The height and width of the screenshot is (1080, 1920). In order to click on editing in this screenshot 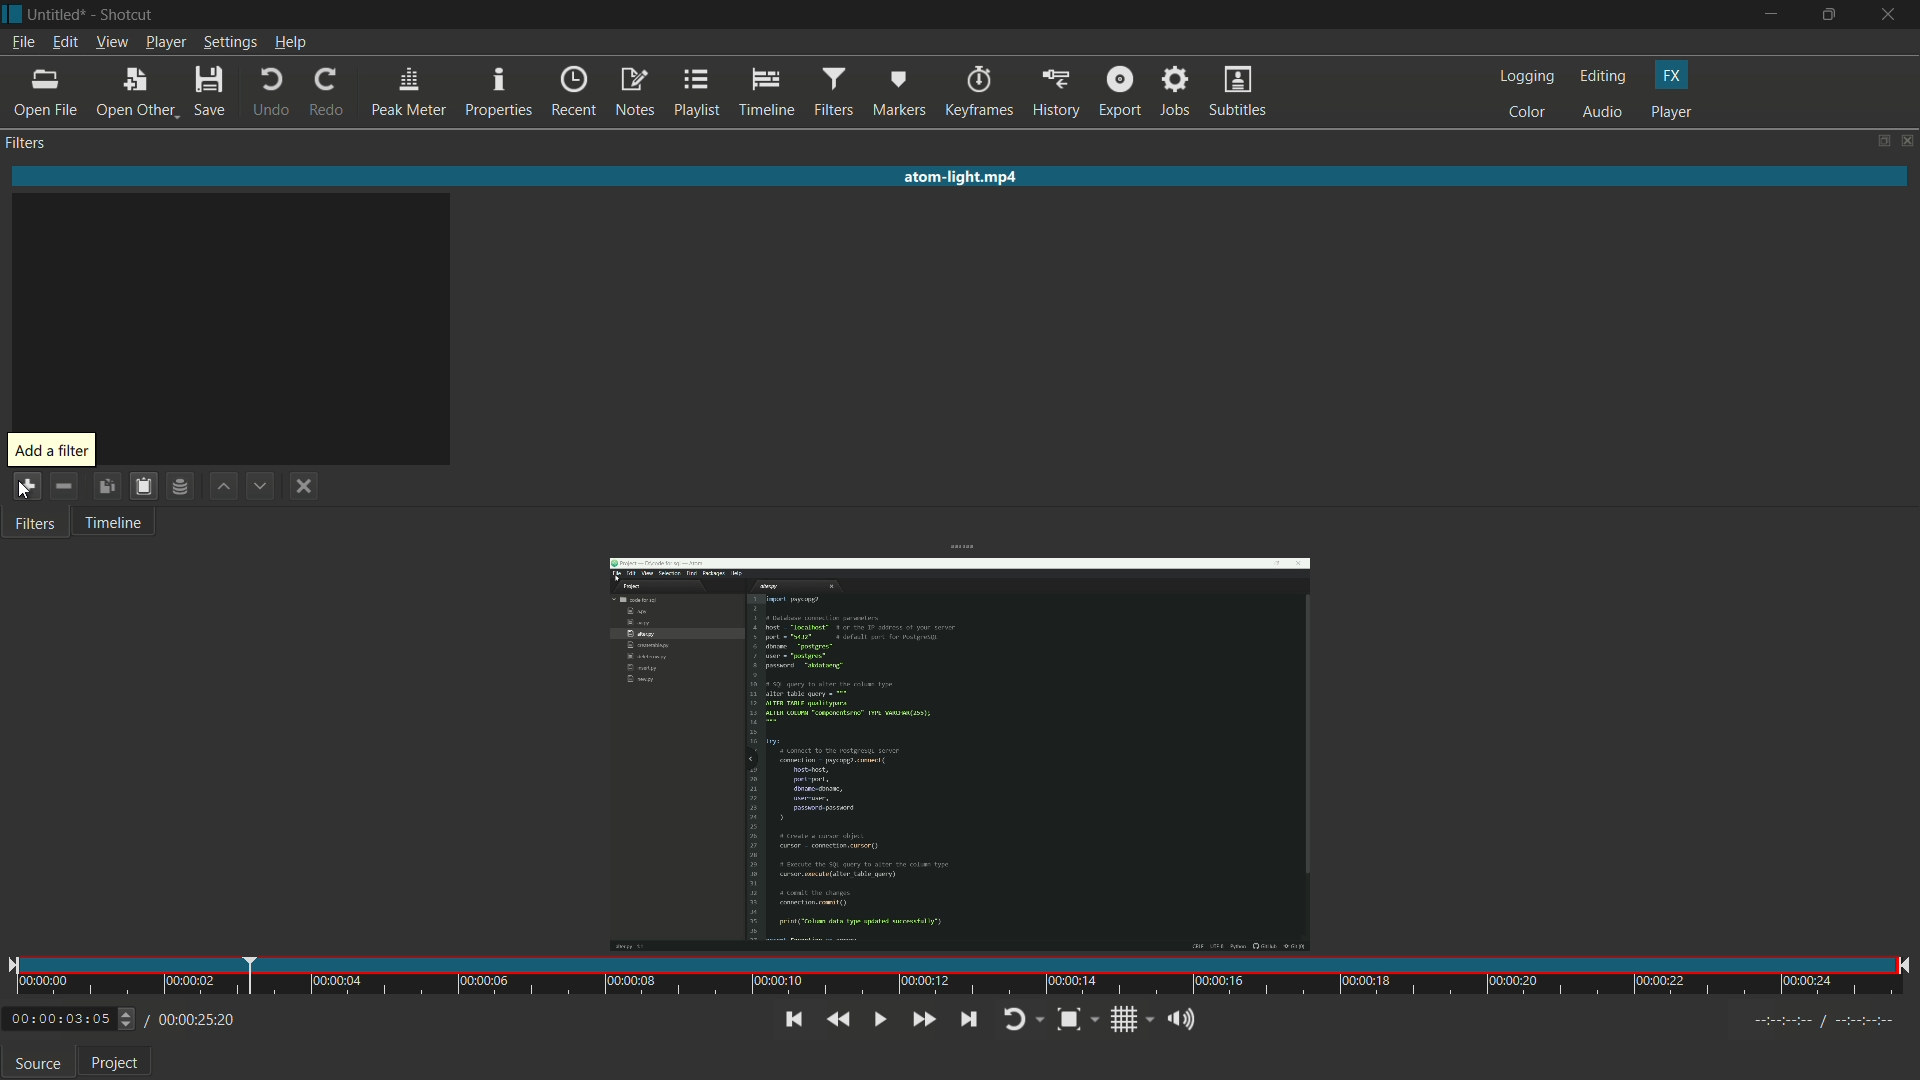, I will do `click(1604, 77)`.